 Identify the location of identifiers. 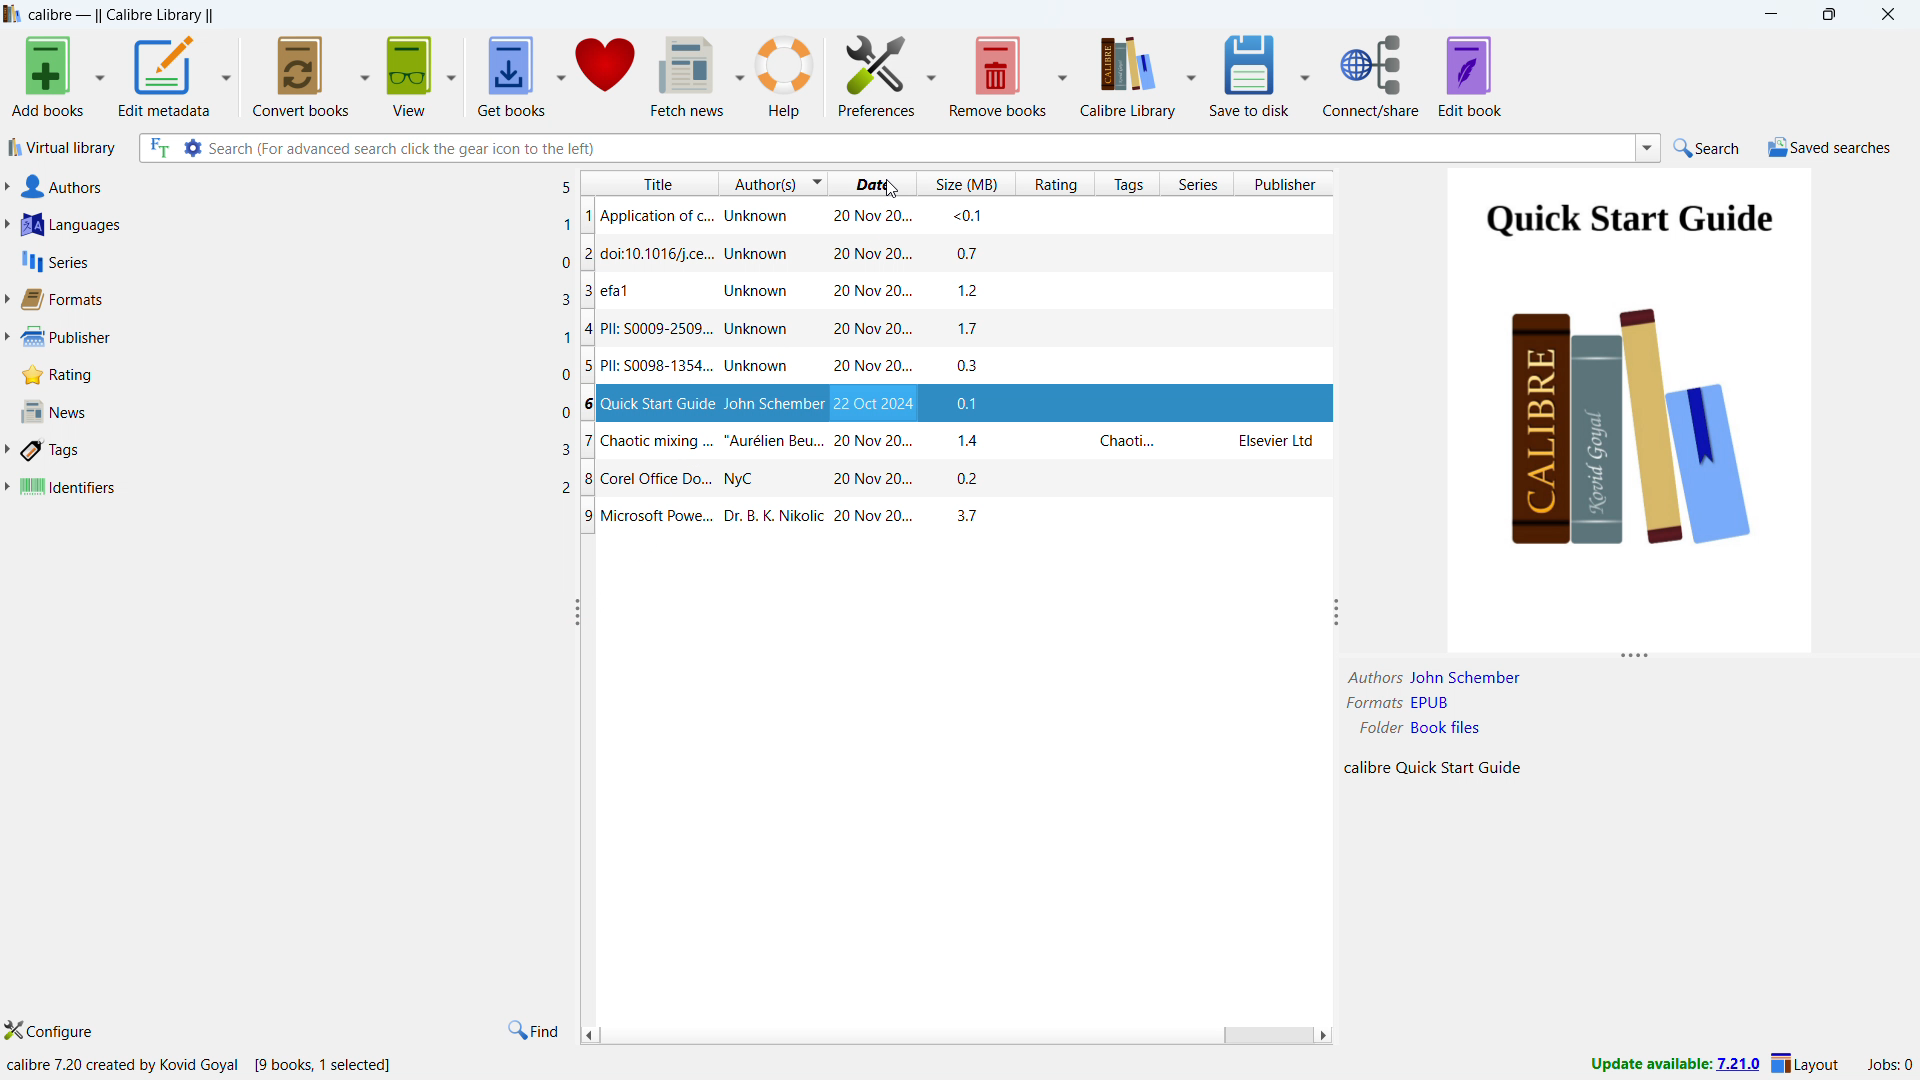
(295, 488).